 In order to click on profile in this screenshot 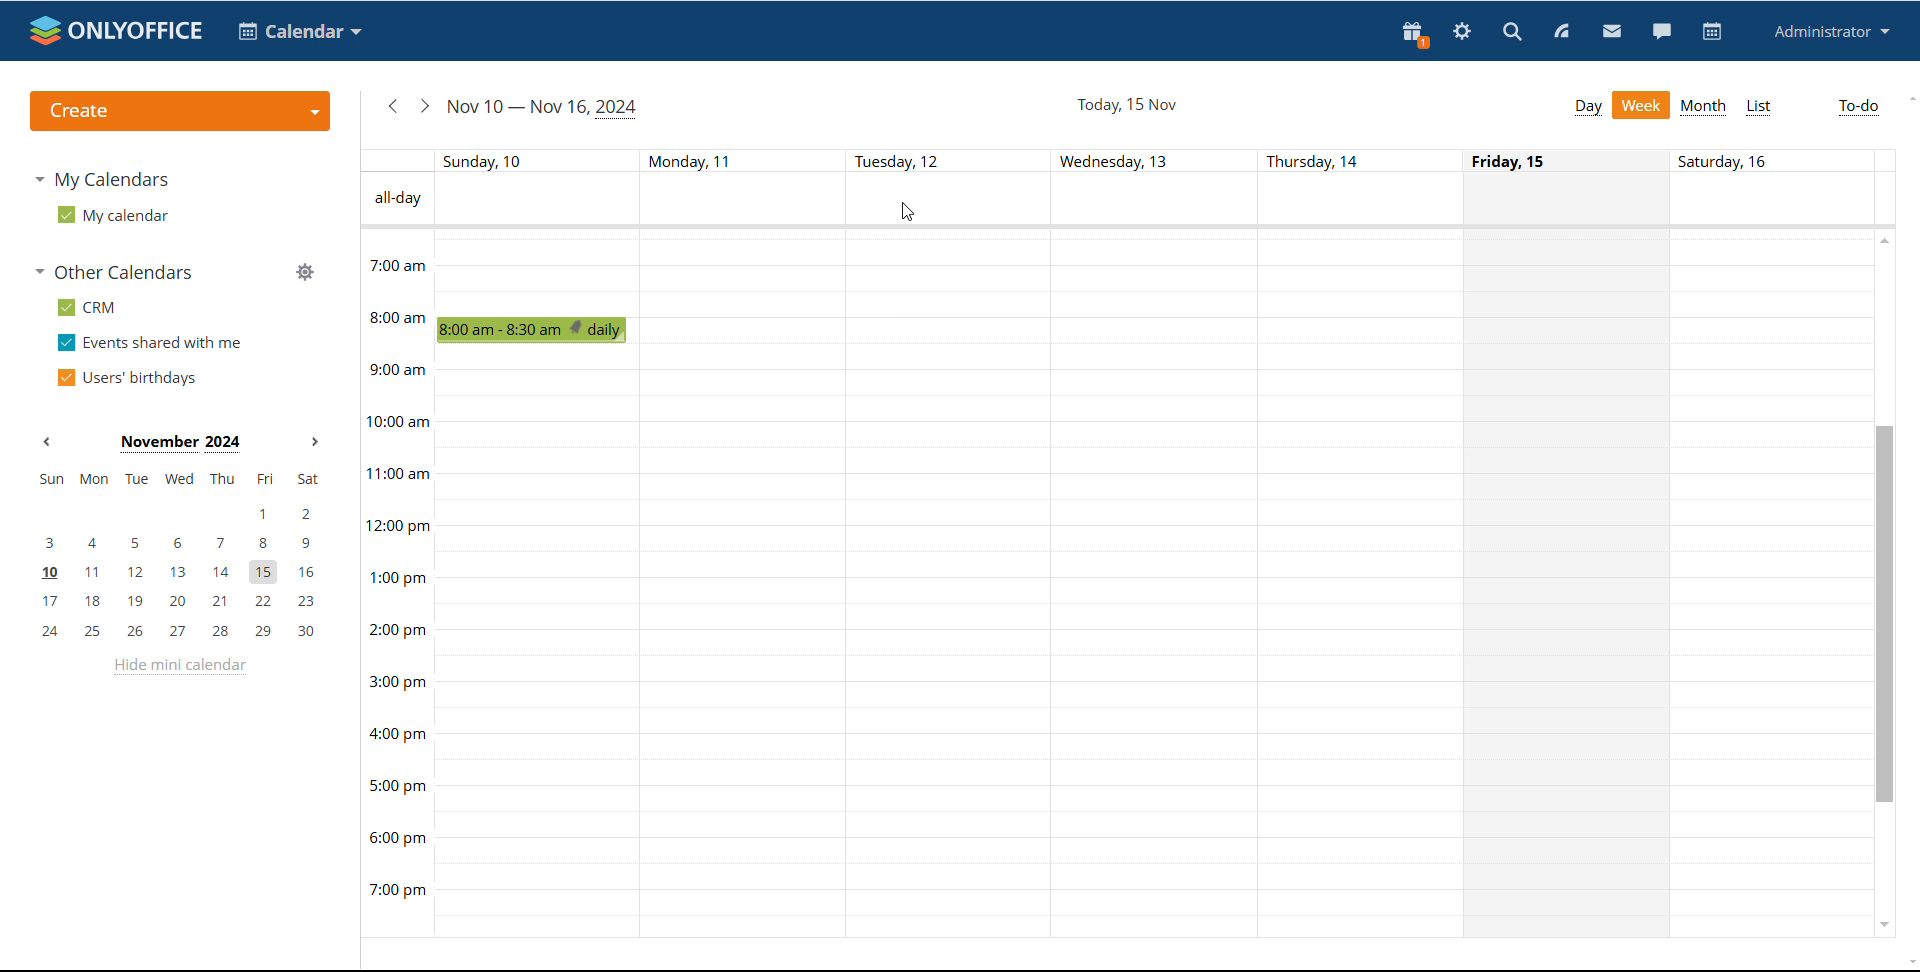, I will do `click(1833, 32)`.